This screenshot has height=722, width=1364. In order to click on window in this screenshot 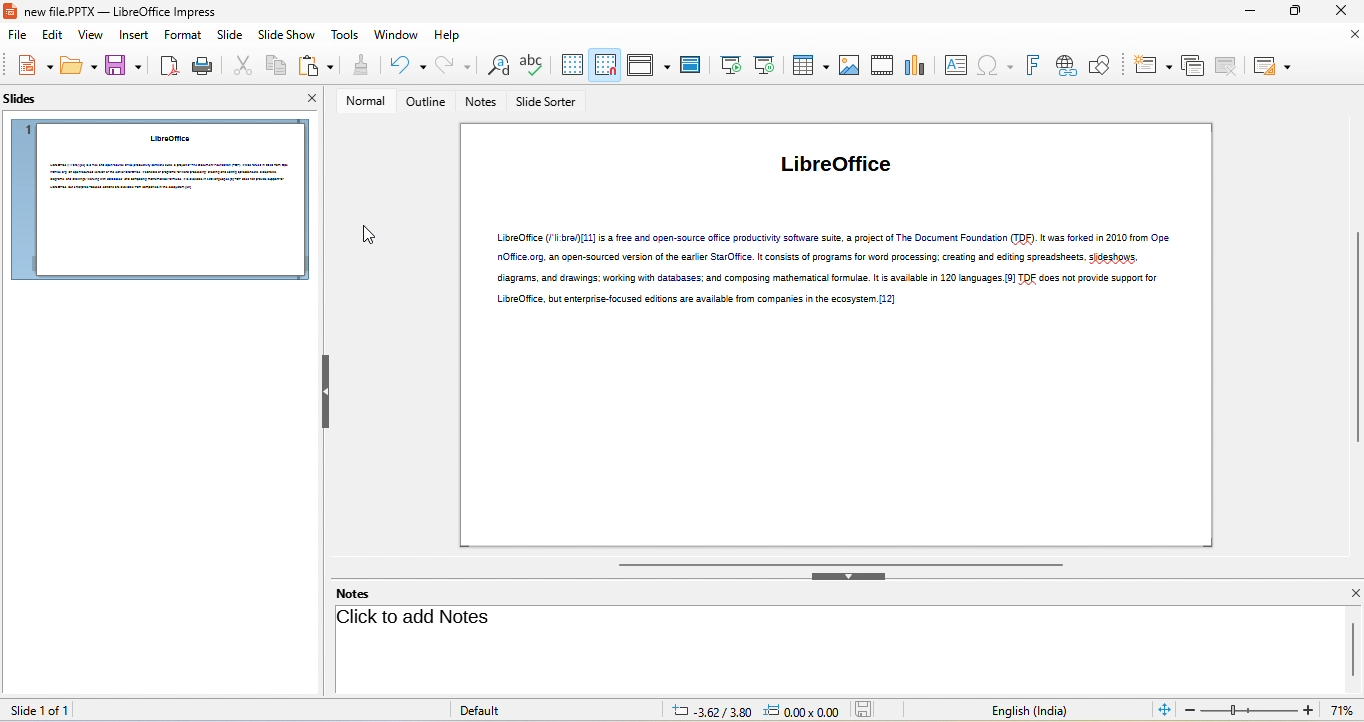, I will do `click(395, 35)`.